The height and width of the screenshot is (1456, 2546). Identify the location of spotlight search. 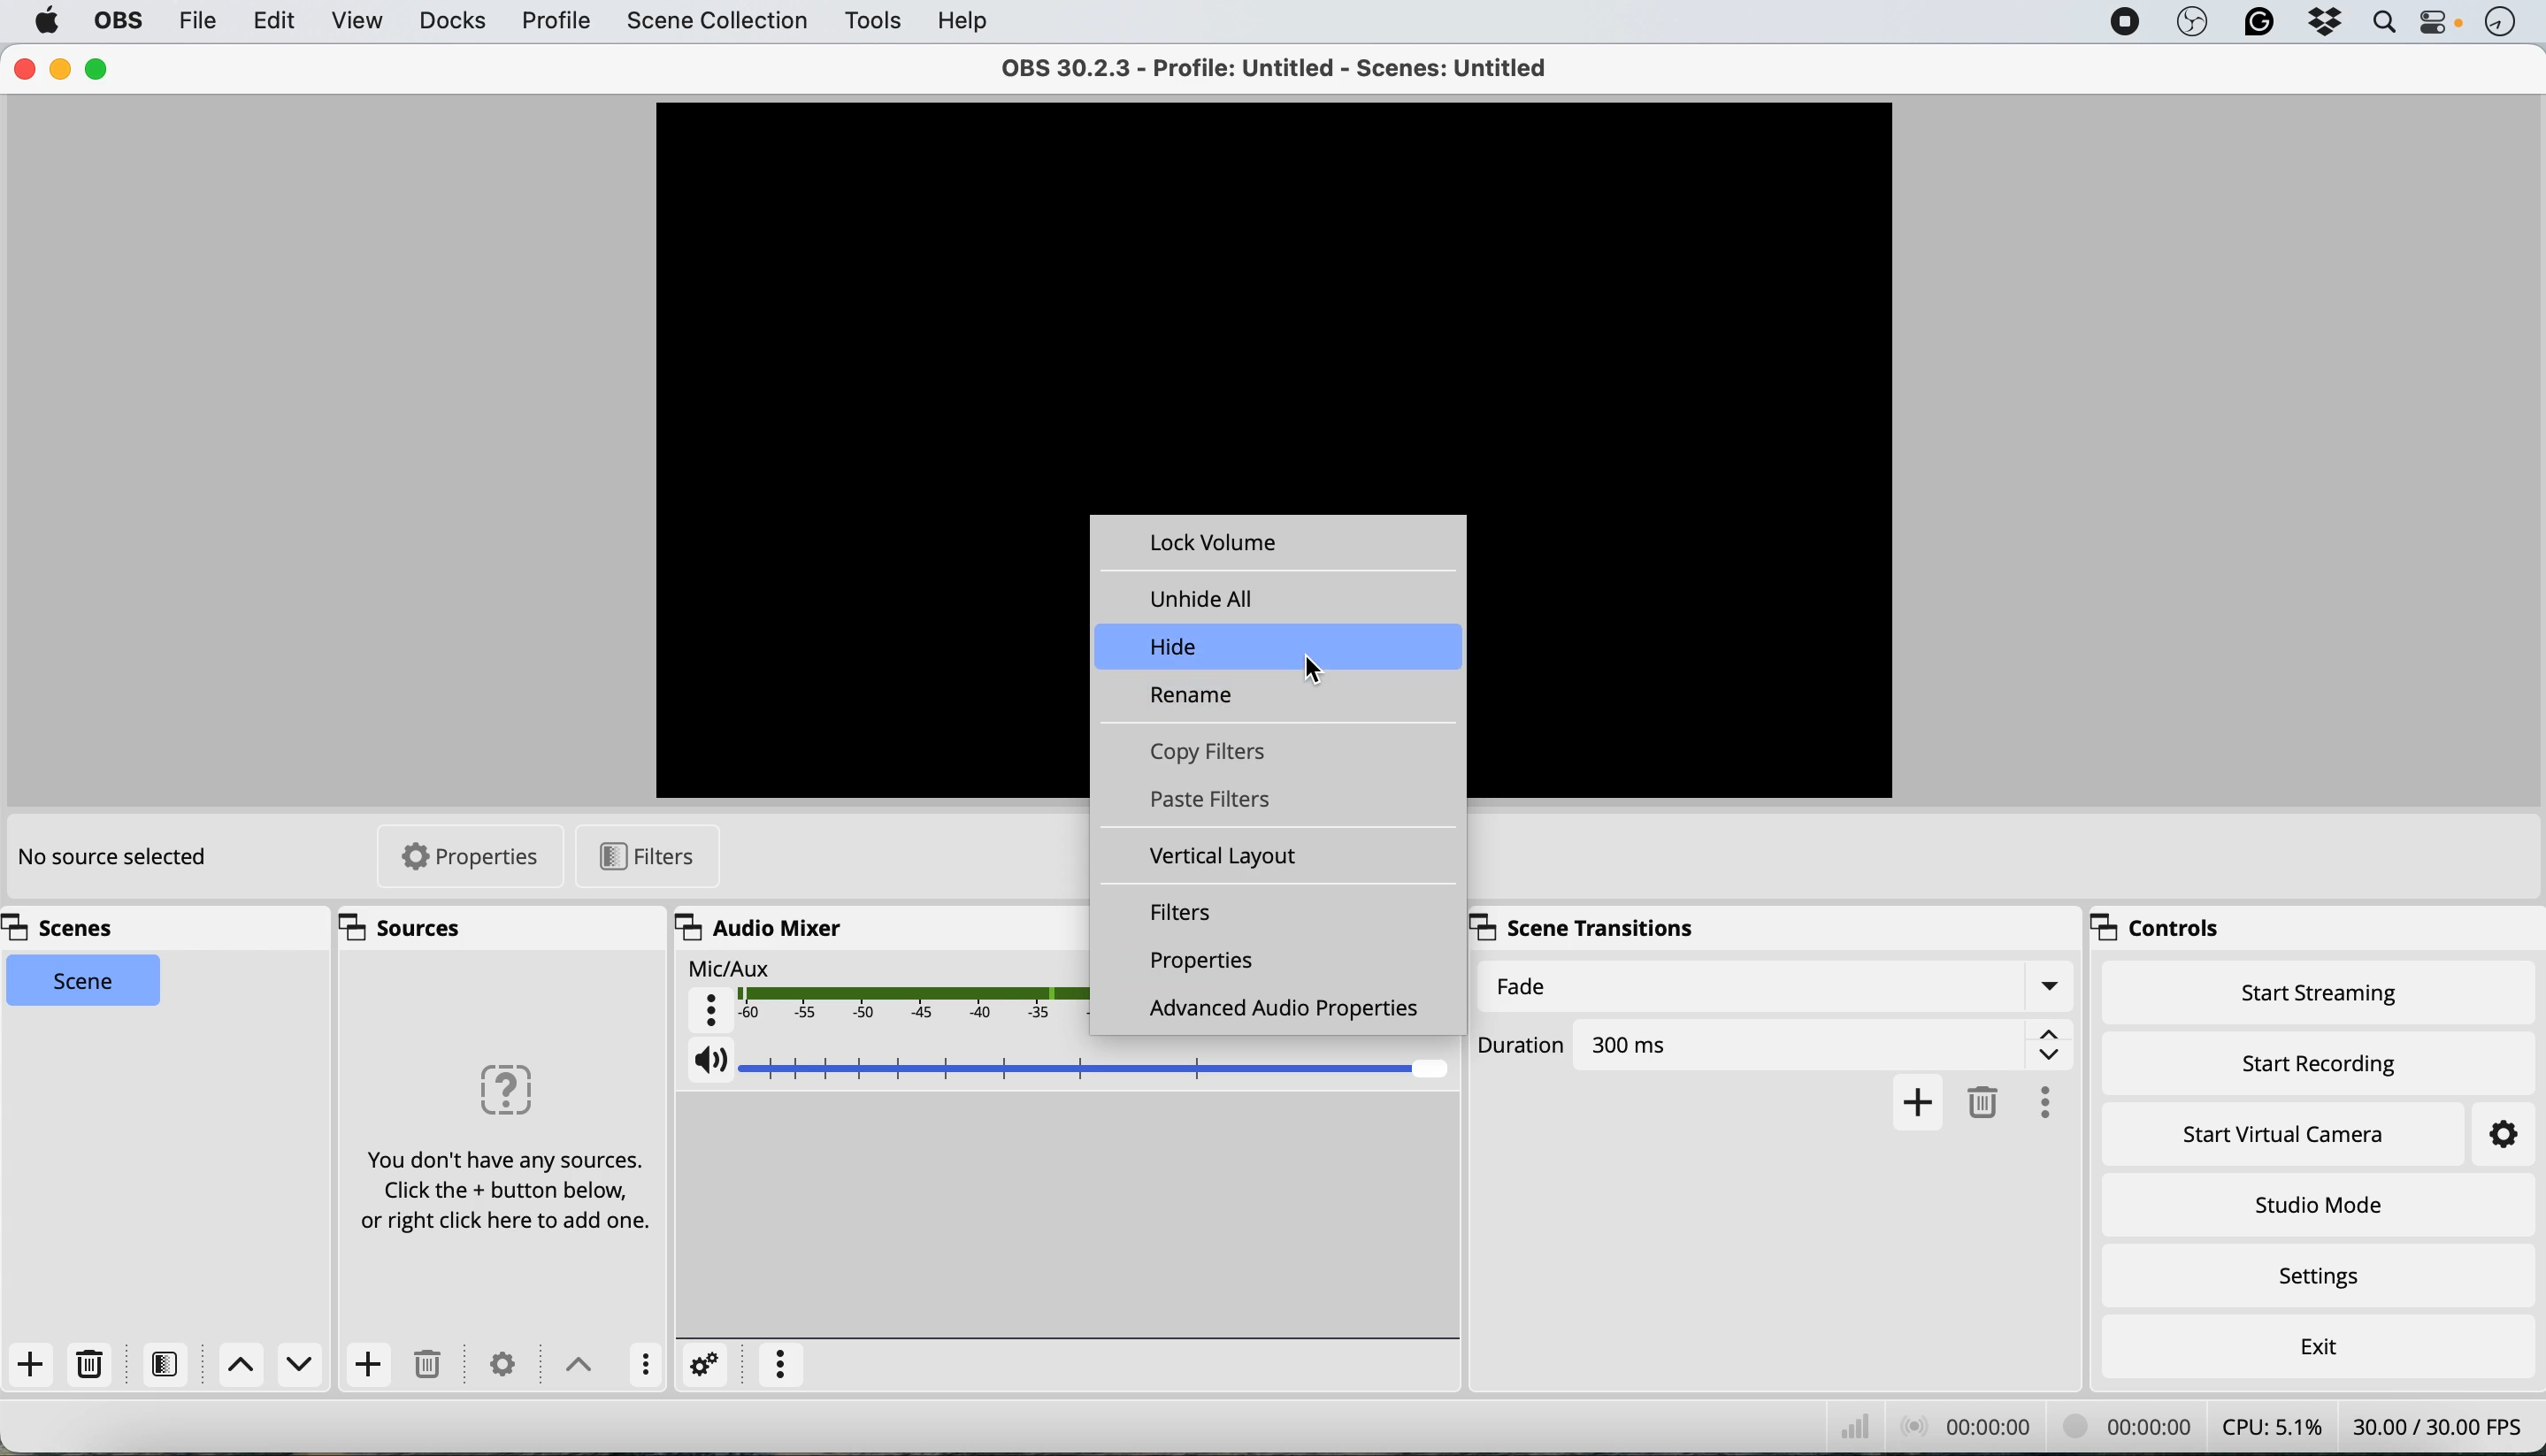
(2380, 23).